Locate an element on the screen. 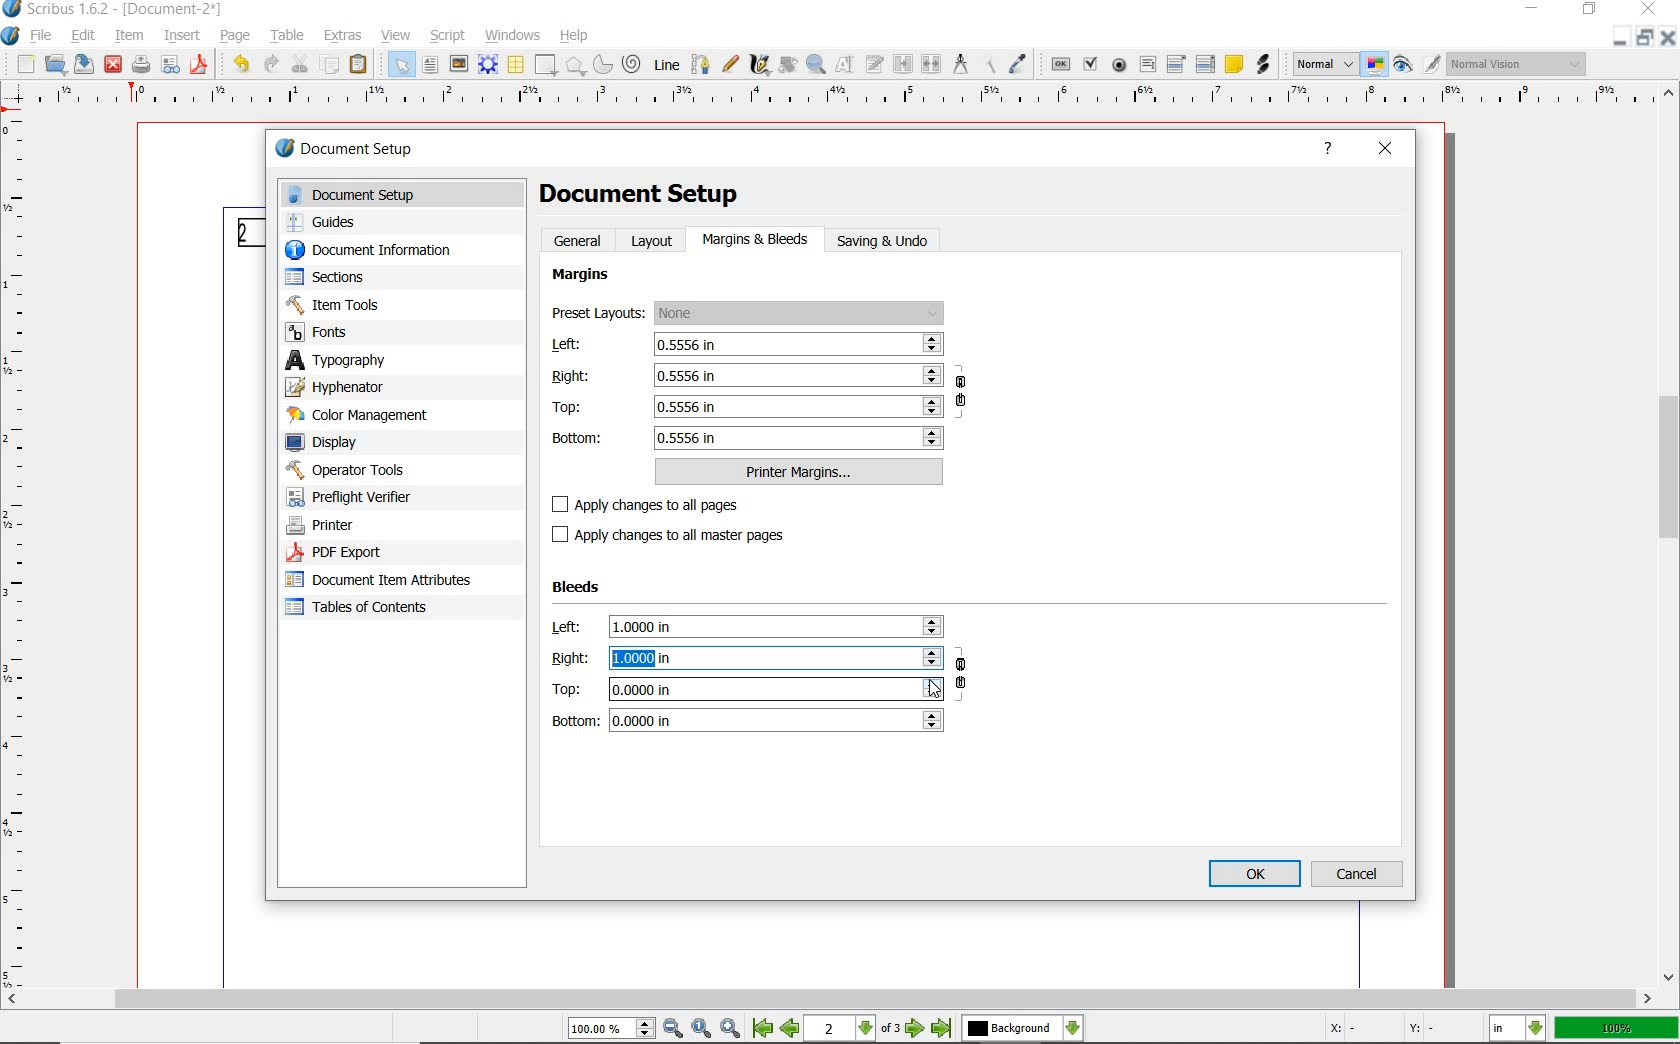 Image resolution: width=1680 pixels, height=1044 pixels. Zoom Out is located at coordinates (674, 1030).